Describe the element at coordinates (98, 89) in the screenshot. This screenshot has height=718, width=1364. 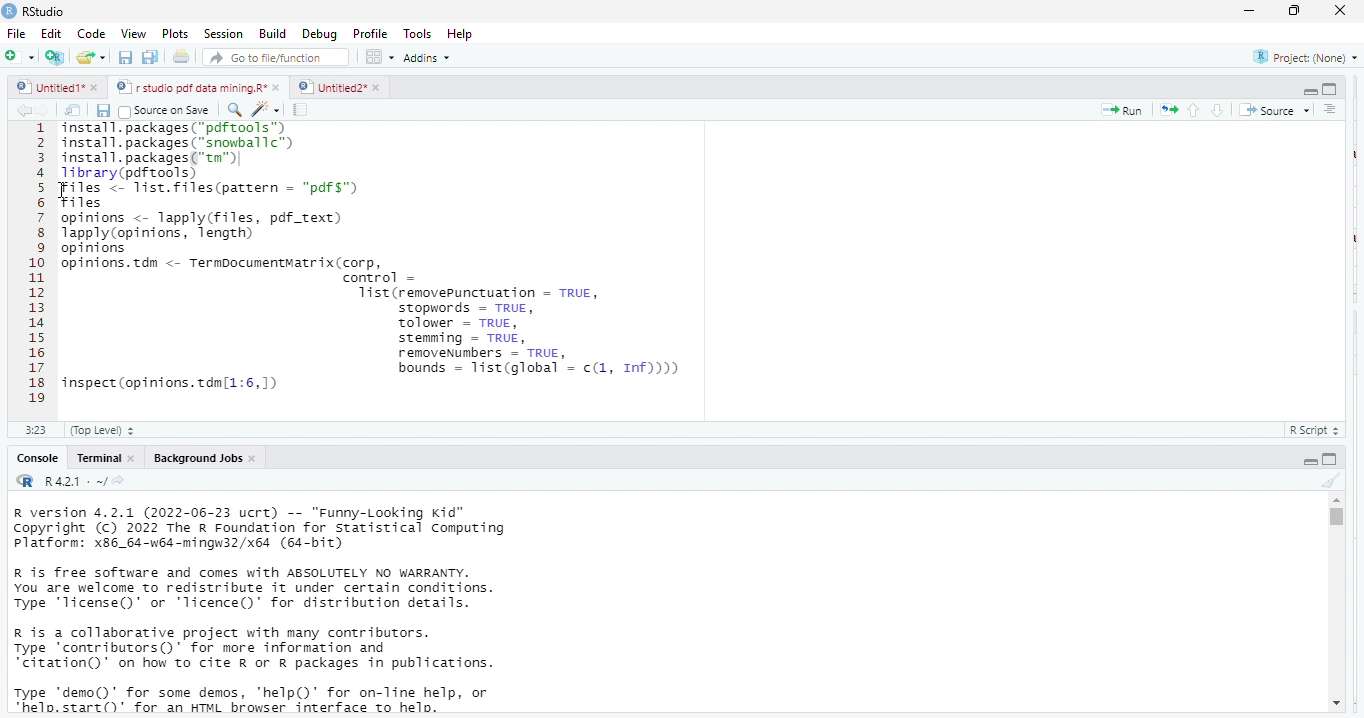
I see `close` at that location.